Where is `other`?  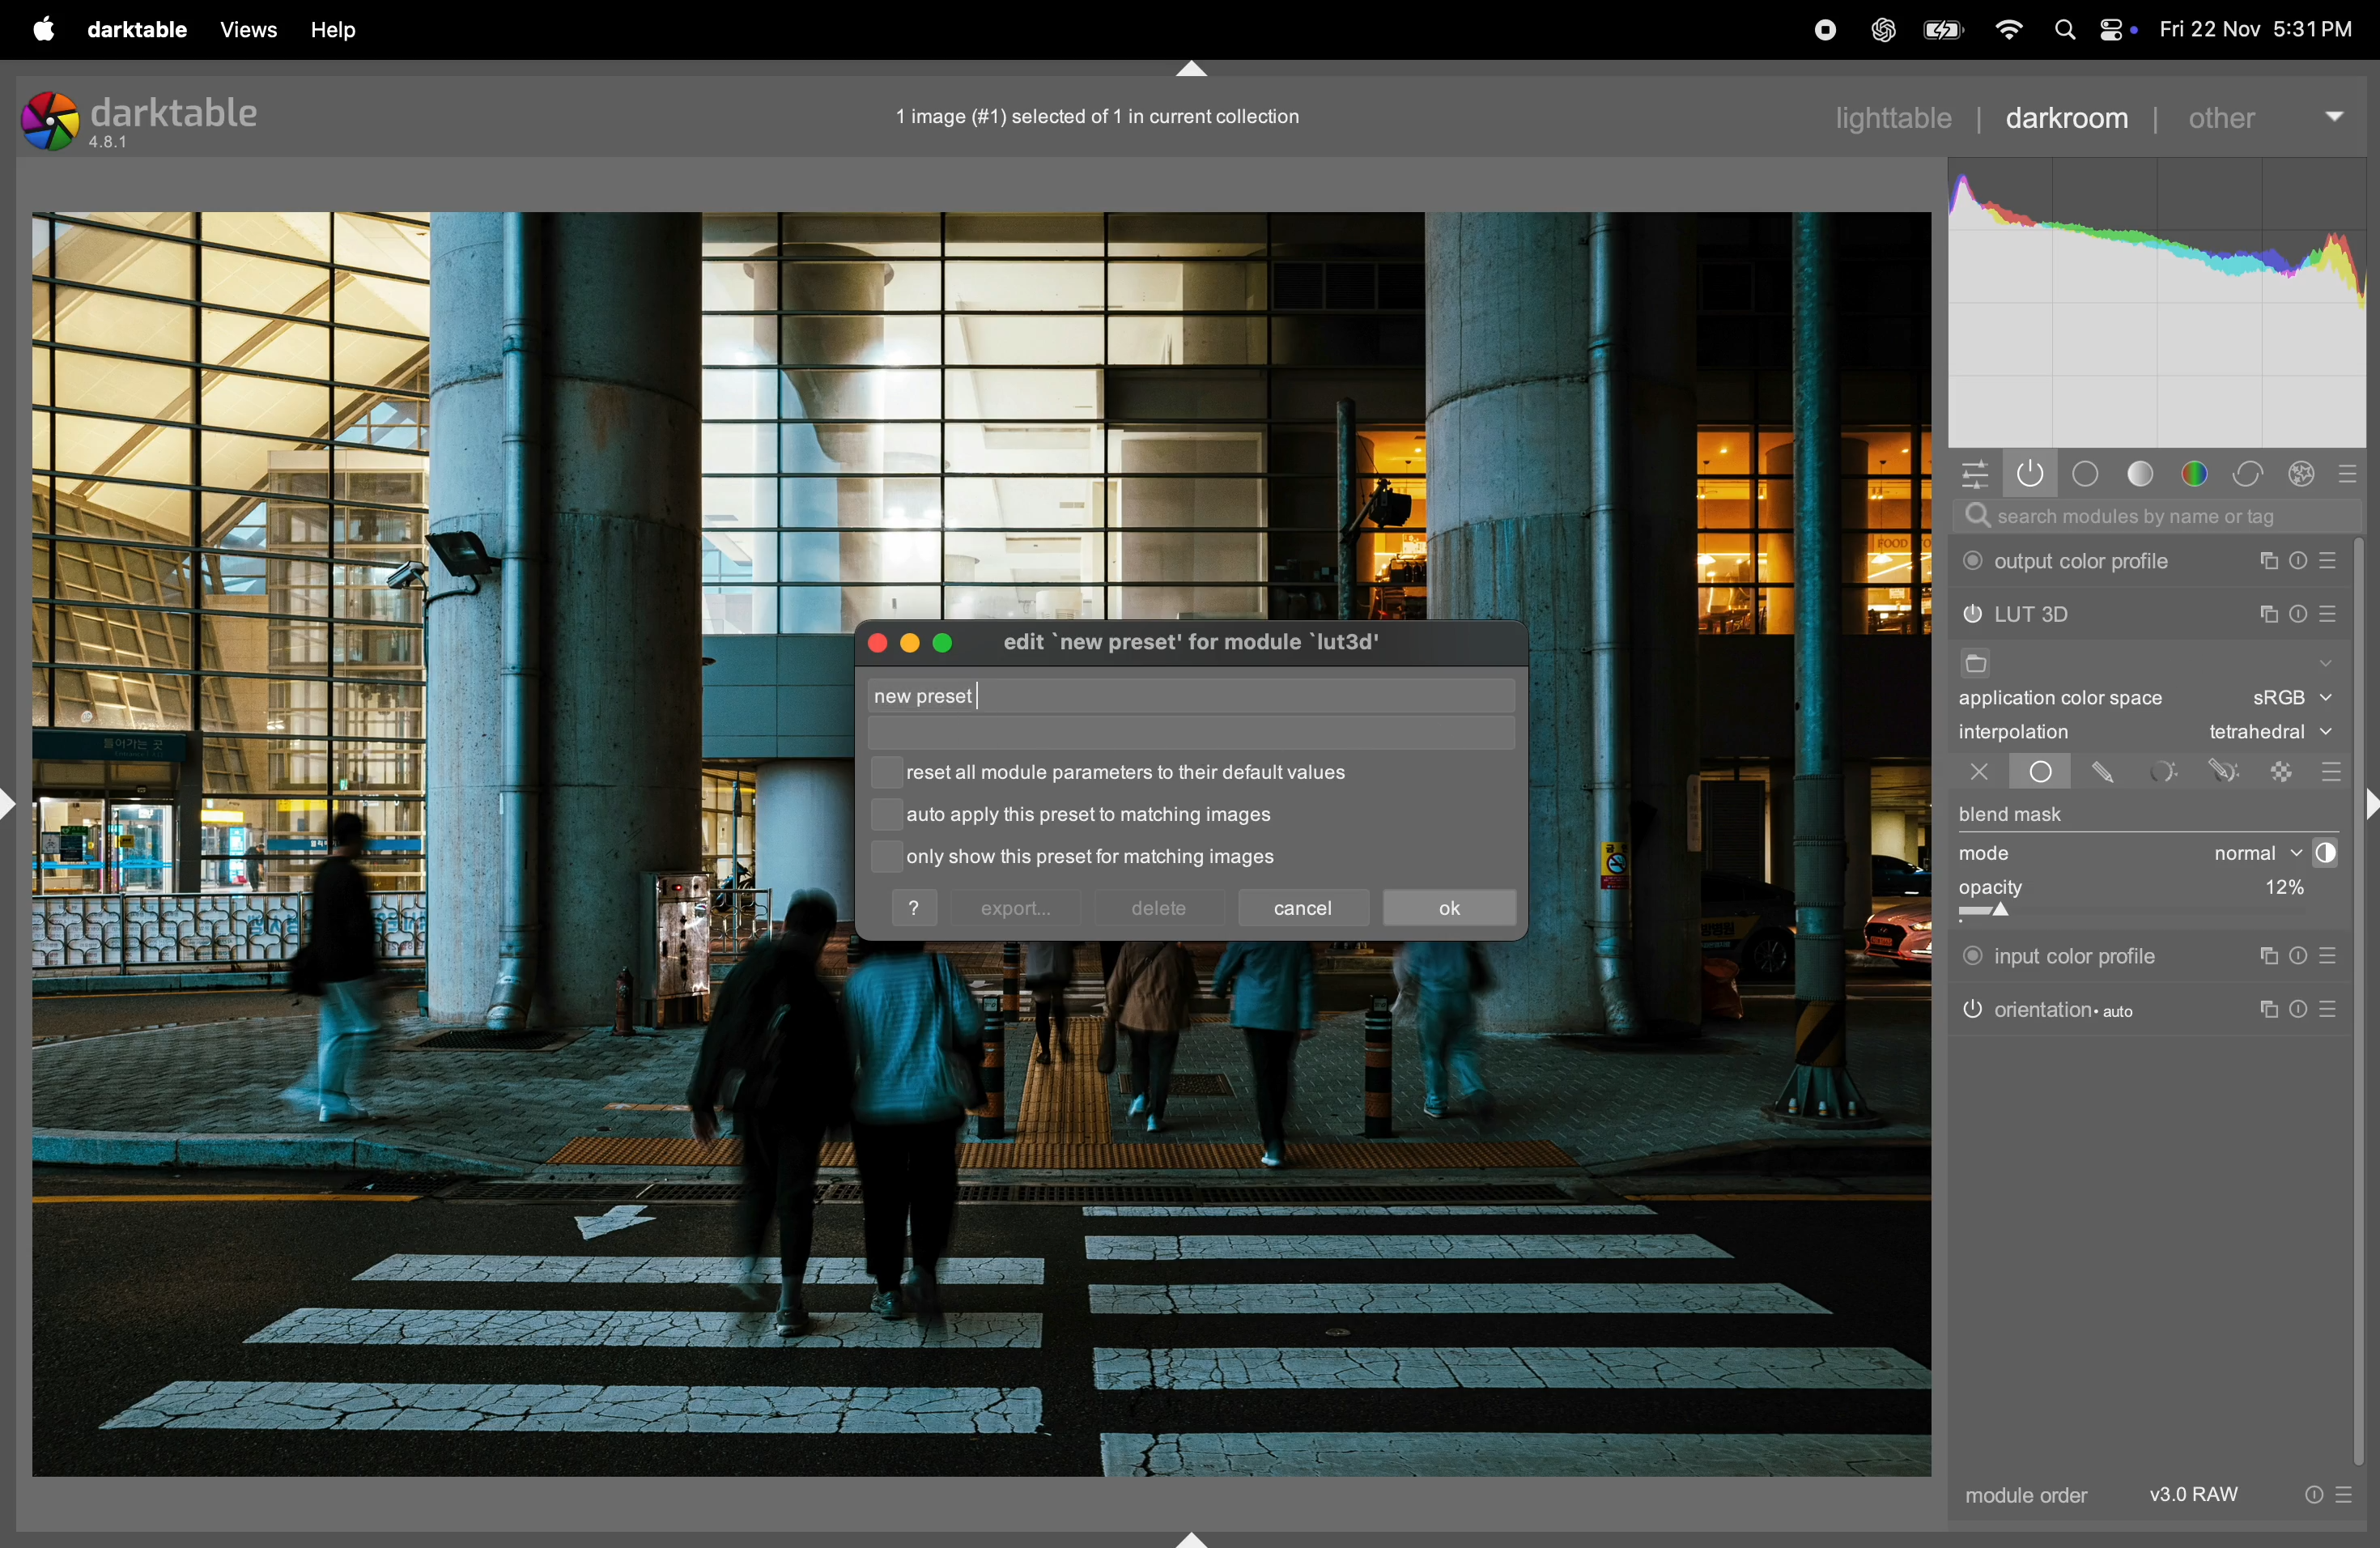
other is located at coordinates (2264, 109).